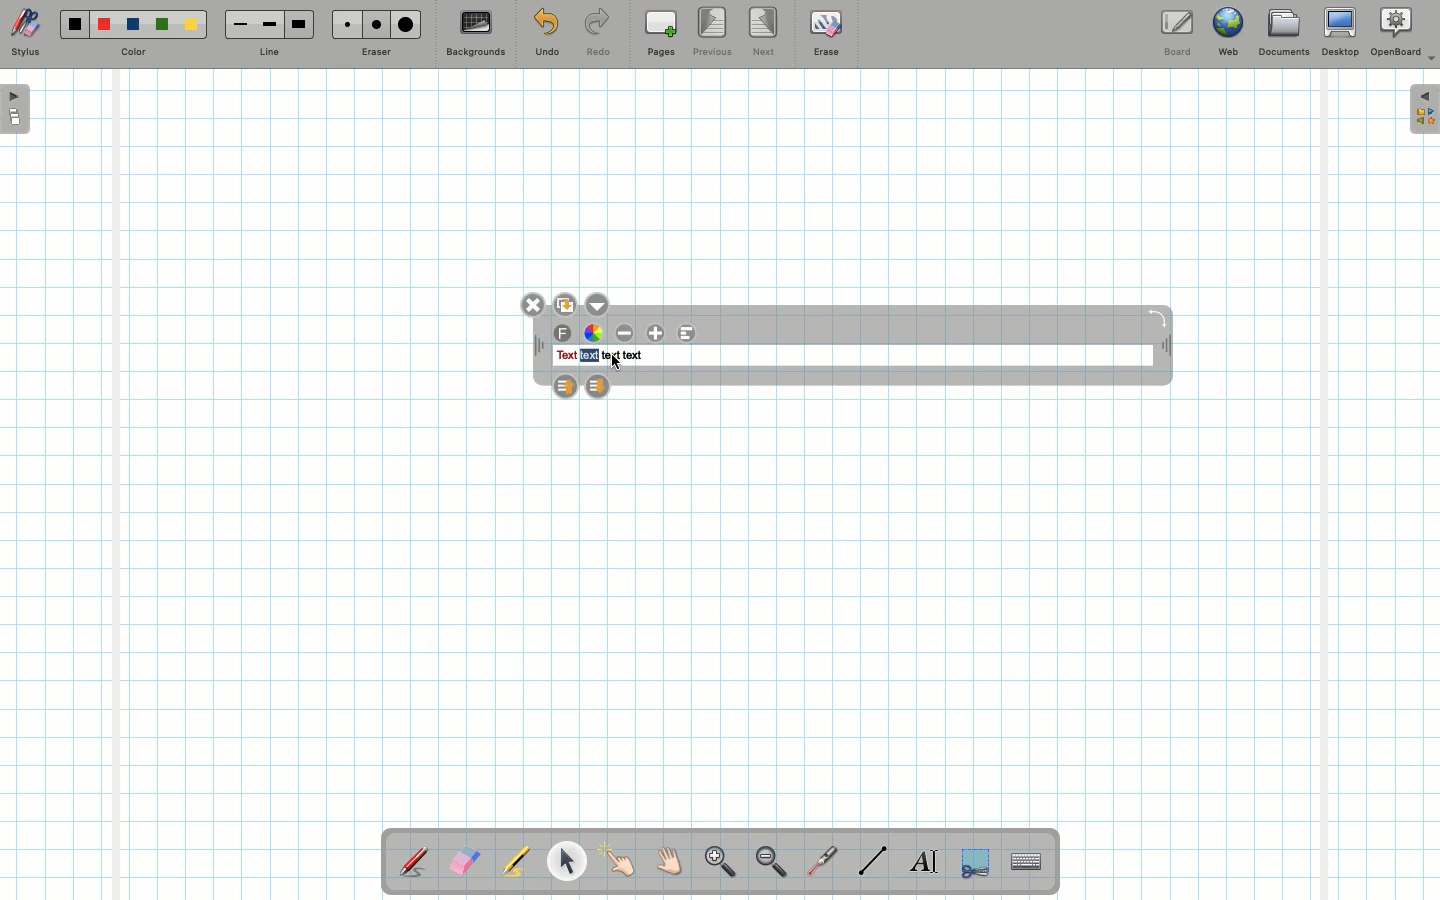 Image resolution: width=1440 pixels, height=900 pixels. I want to click on Next, so click(765, 30).